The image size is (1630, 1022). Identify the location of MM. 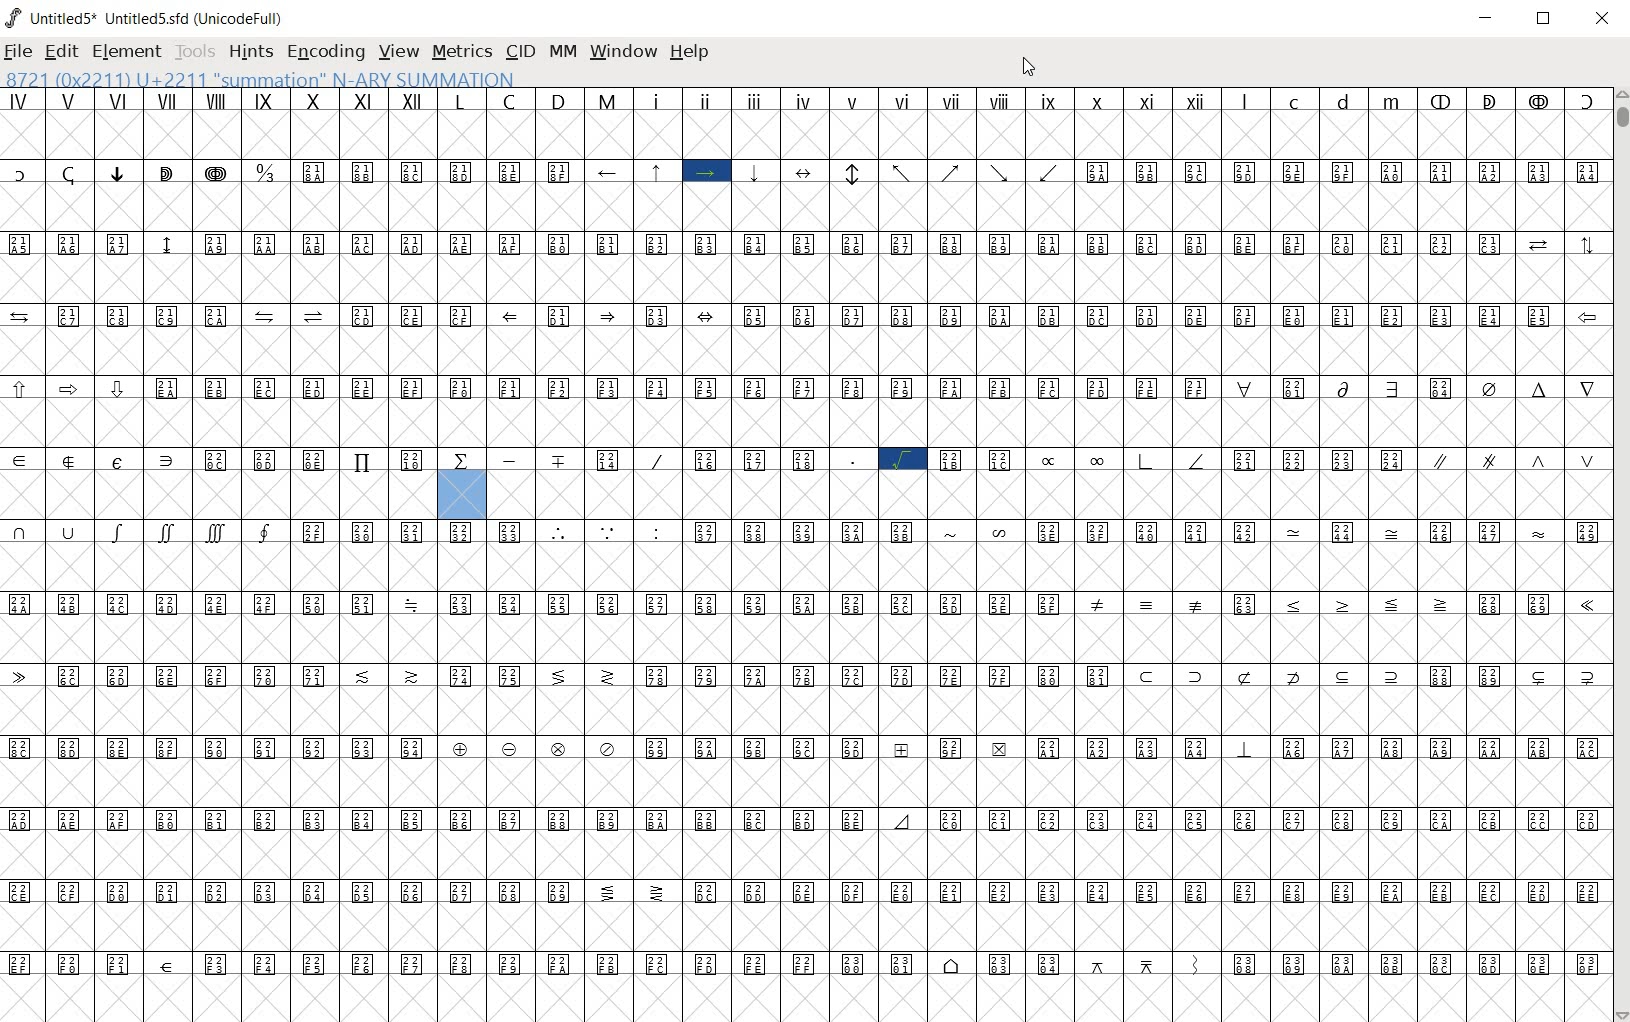
(561, 51).